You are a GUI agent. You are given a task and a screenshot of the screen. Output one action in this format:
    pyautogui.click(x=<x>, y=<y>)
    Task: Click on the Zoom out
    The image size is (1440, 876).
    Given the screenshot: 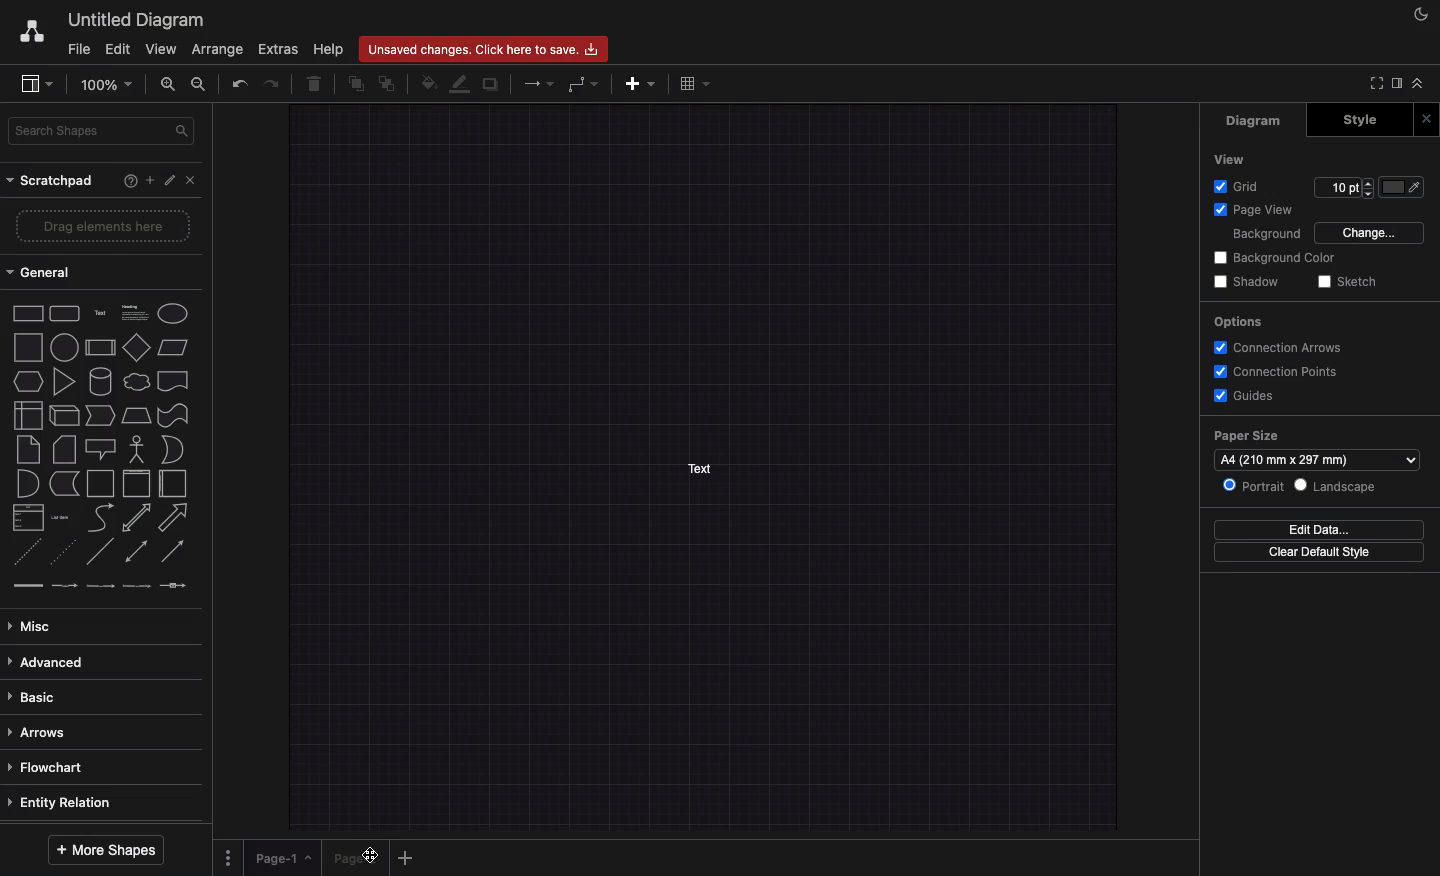 What is the action you would take?
    pyautogui.click(x=199, y=83)
    